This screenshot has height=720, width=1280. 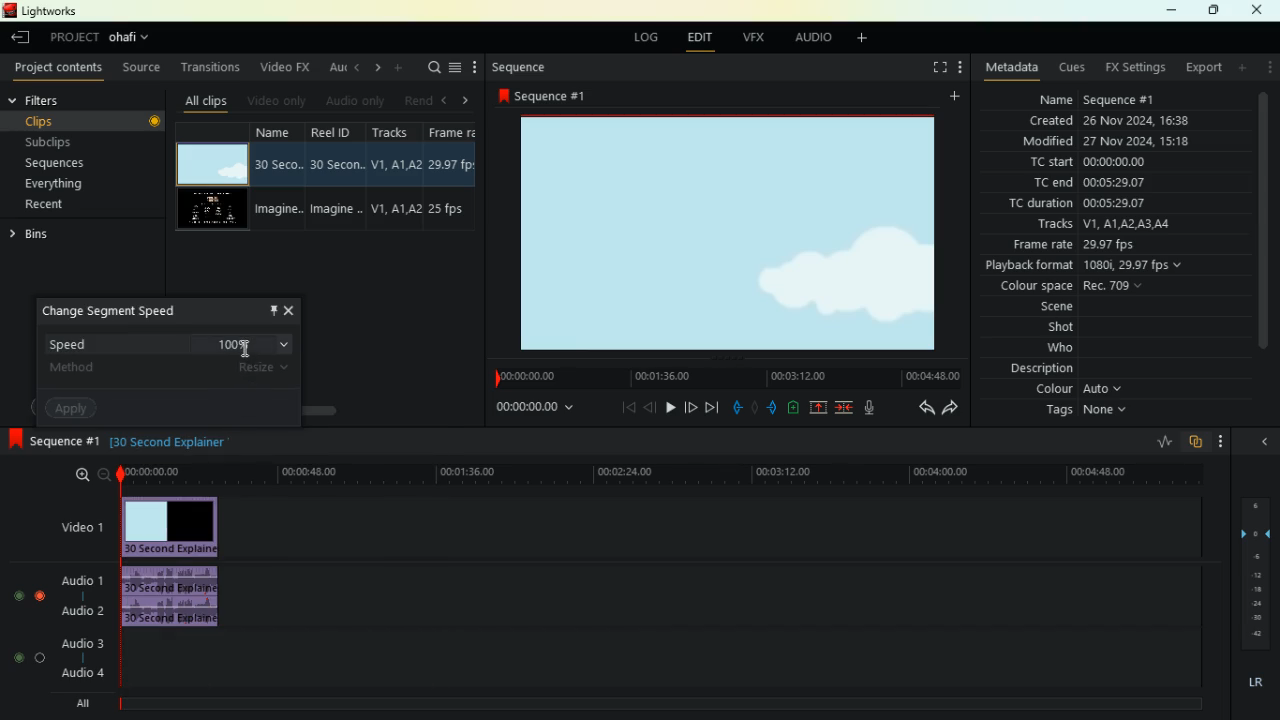 What do you see at coordinates (210, 211) in the screenshot?
I see `video` at bounding box center [210, 211].